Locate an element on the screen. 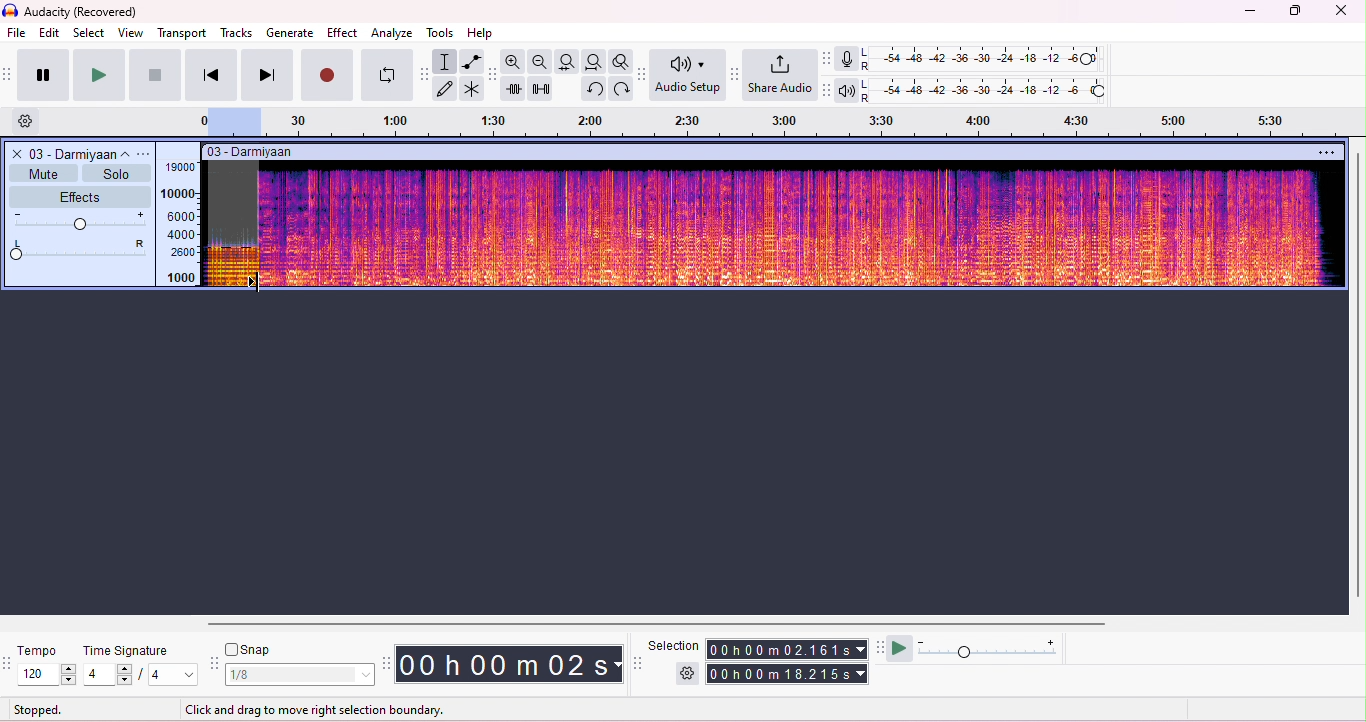 The height and width of the screenshot is (722, 1366). options is located at coordinates (145, 154).